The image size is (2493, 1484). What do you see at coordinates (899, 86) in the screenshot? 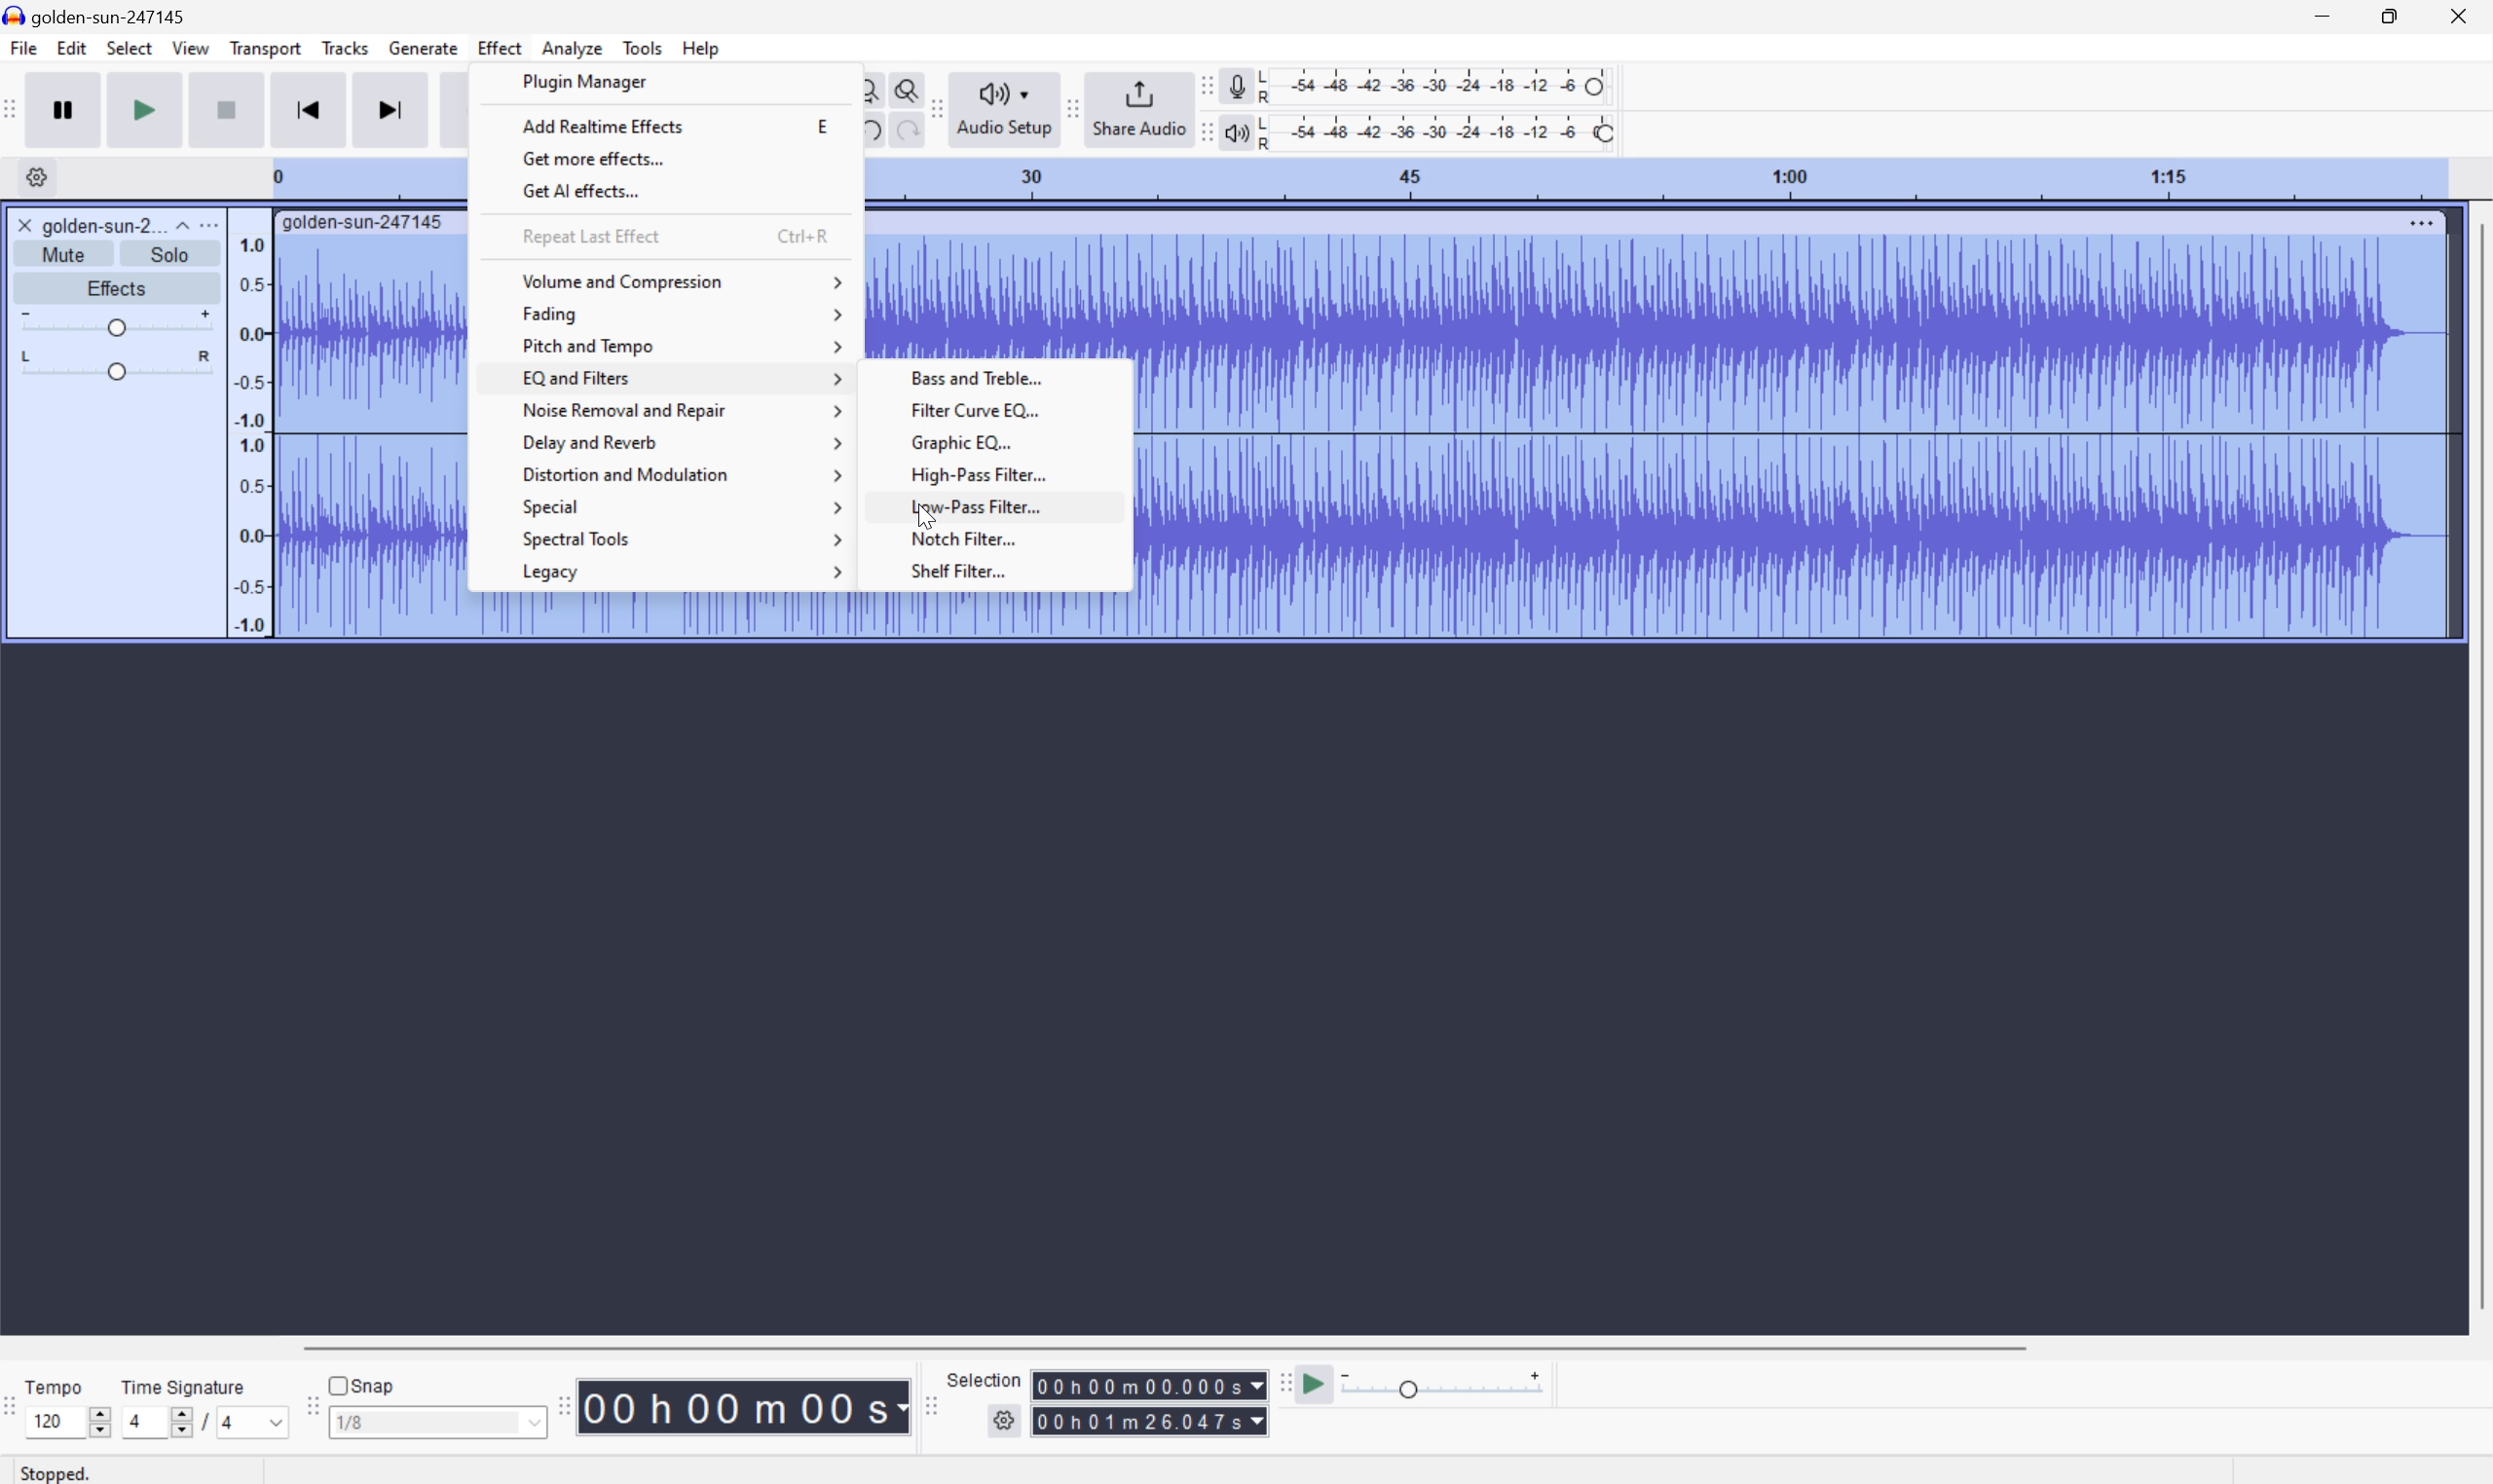
I see `Zoom toggle` at bounding box center [899, 86].